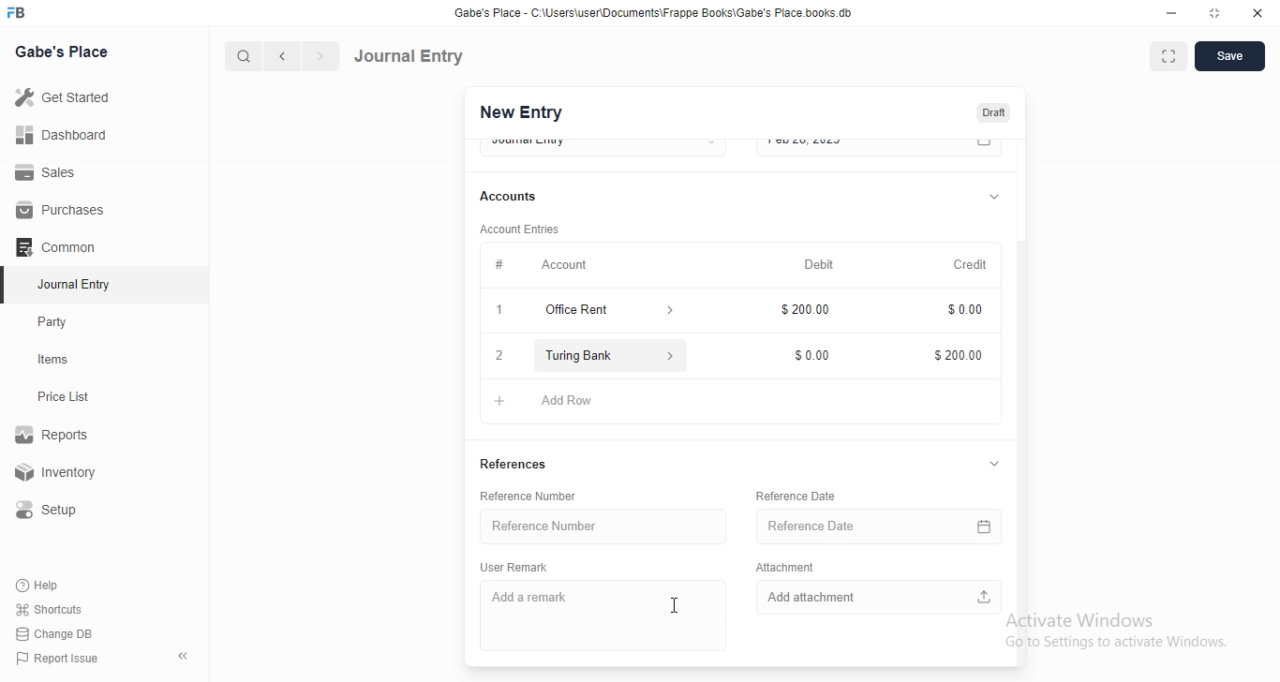 The width and height of the screenshot is (1280, 682). I want to click on Account Entries., so click(518, 229).